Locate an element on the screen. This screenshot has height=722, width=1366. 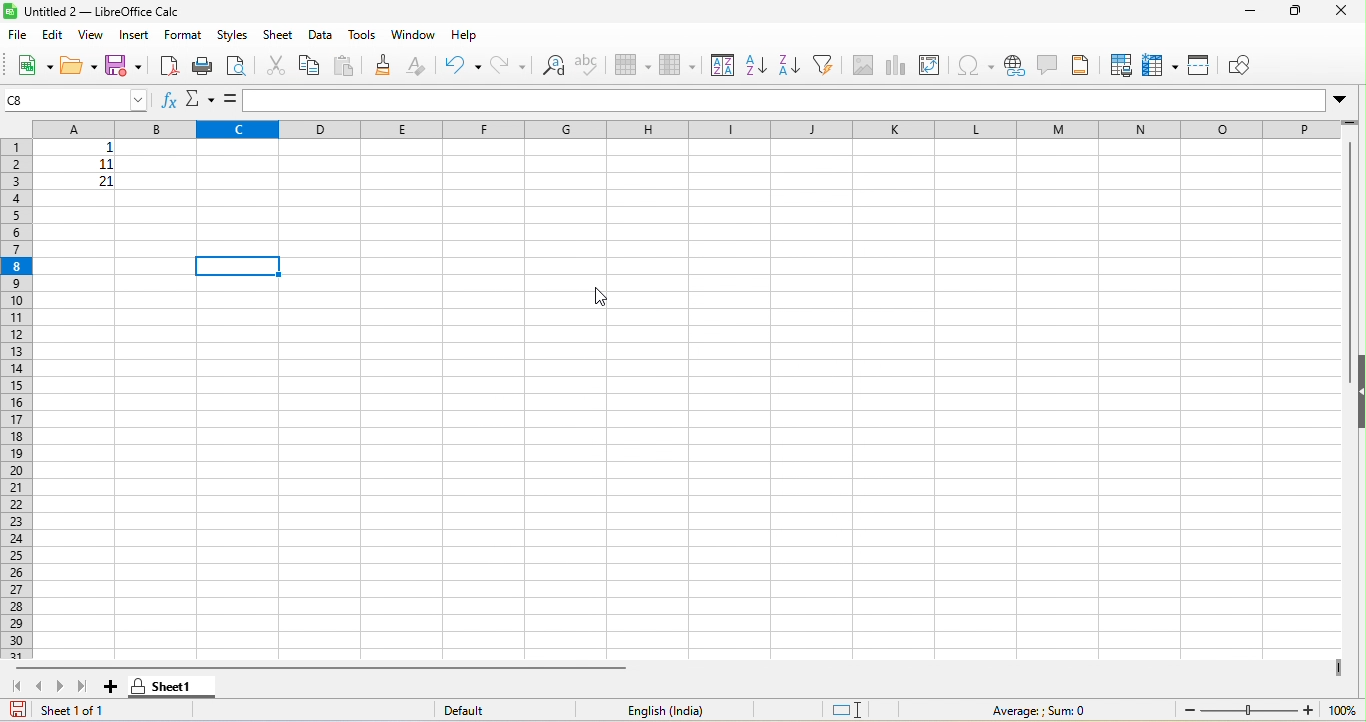
add new sheet is located at coordinates (112, 687).